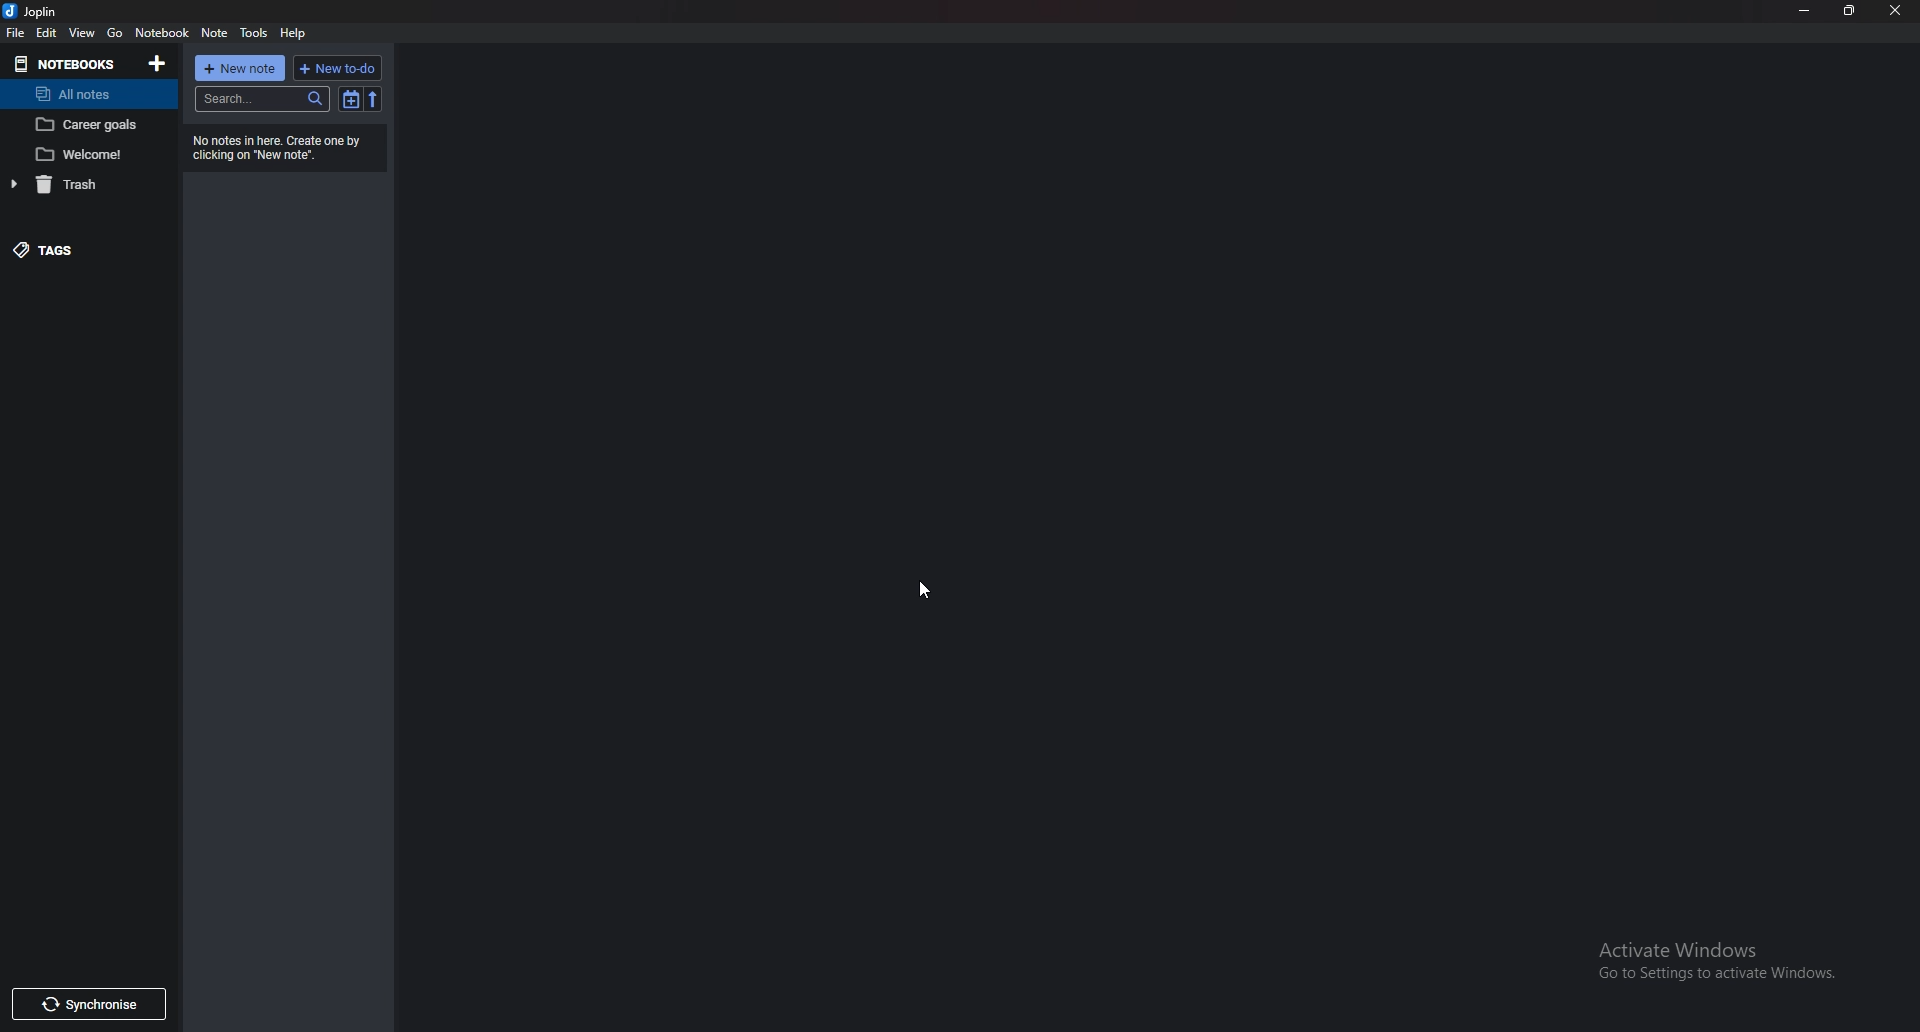  I want to click on toggle sort, so click(351, 99).